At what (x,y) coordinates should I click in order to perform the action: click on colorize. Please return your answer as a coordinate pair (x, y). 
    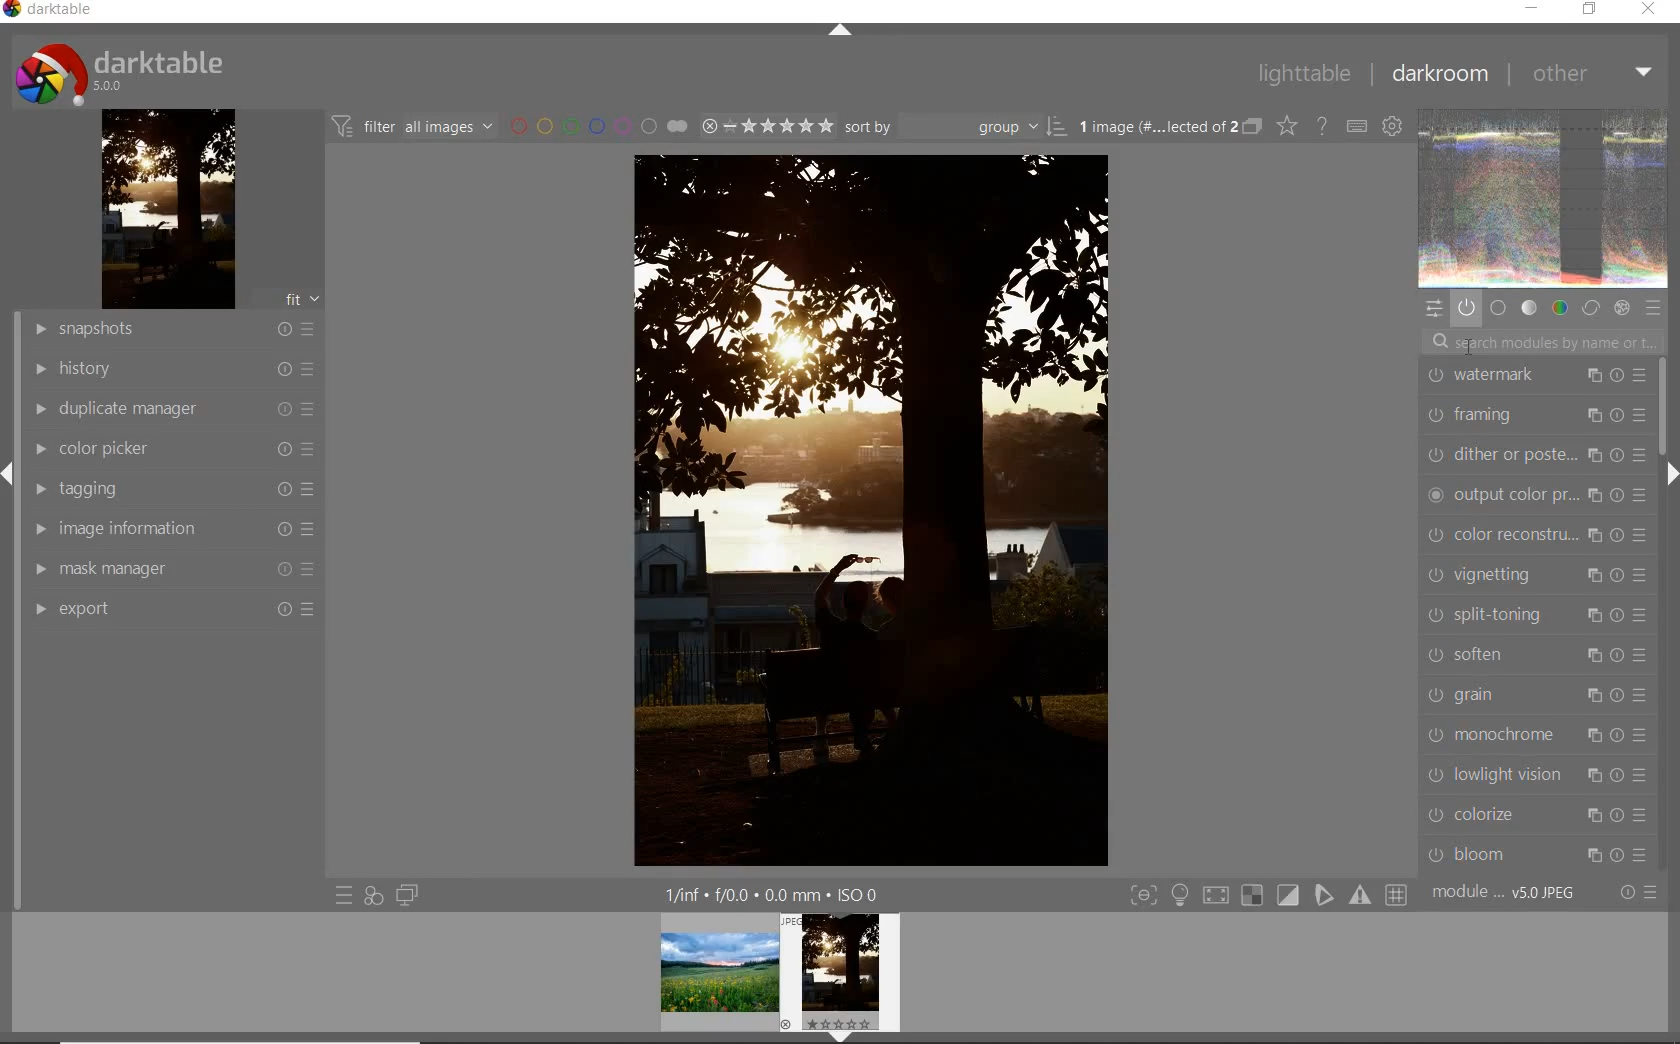
    Looking at the image, I should click on (1537, 814).